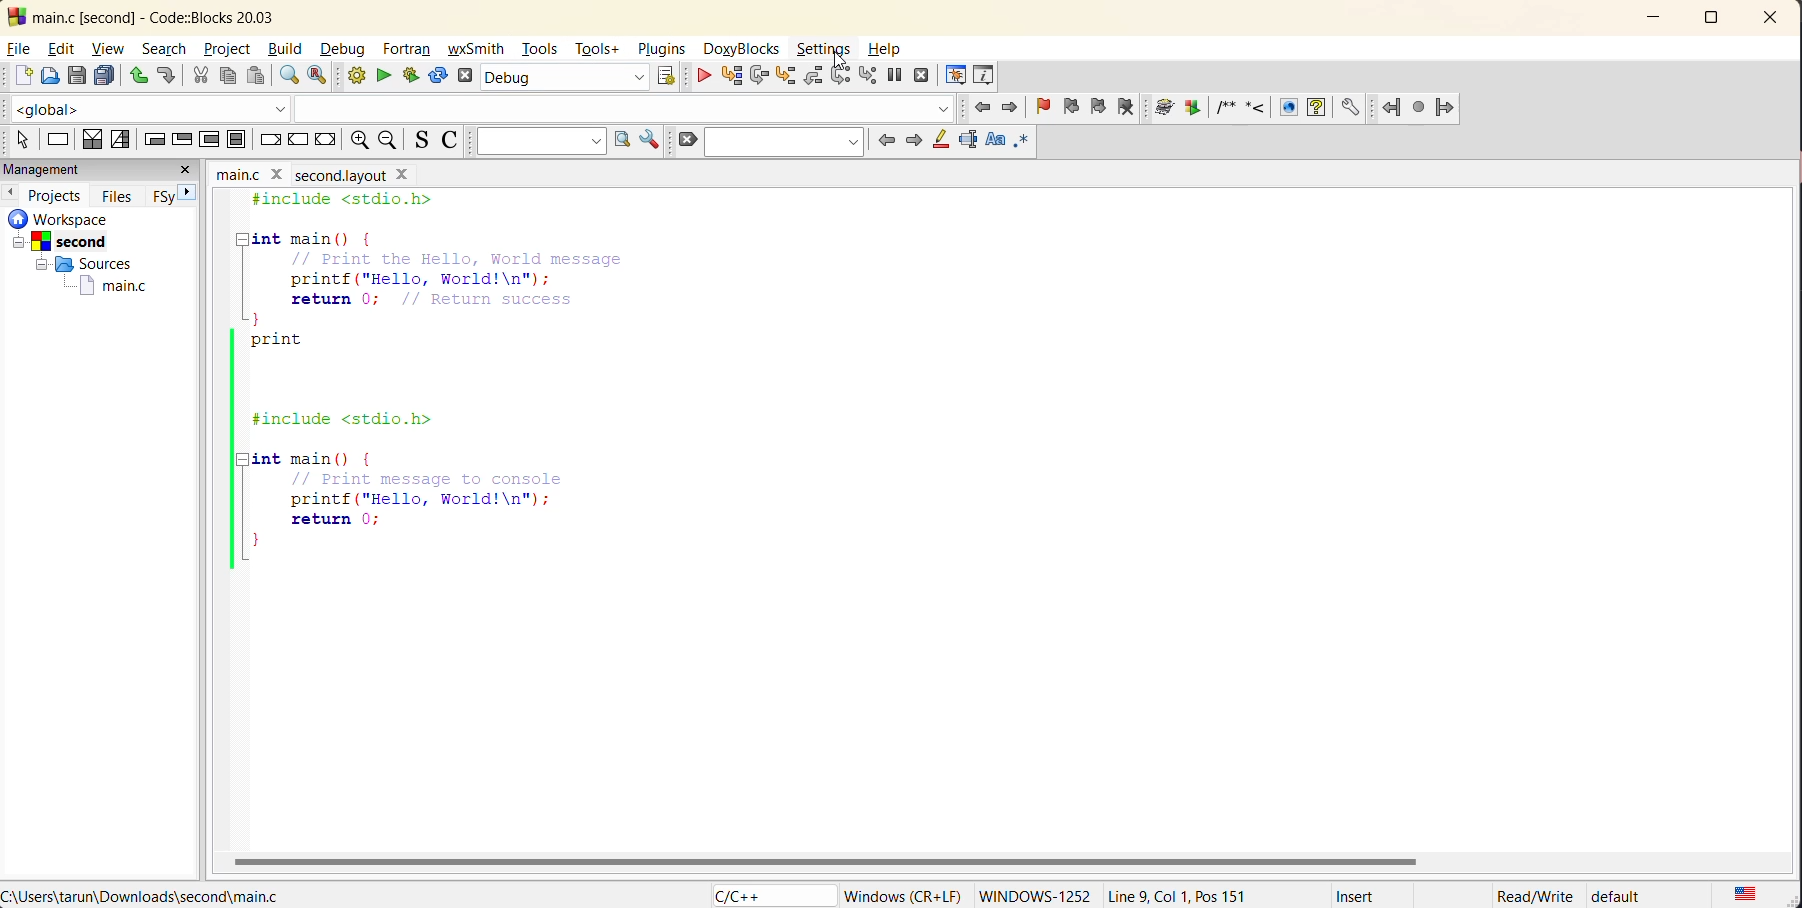 This screenshot has height=908, width=1802. Describe the element at coordinates (277, 173) in the screenshot. I see `close` at that location.